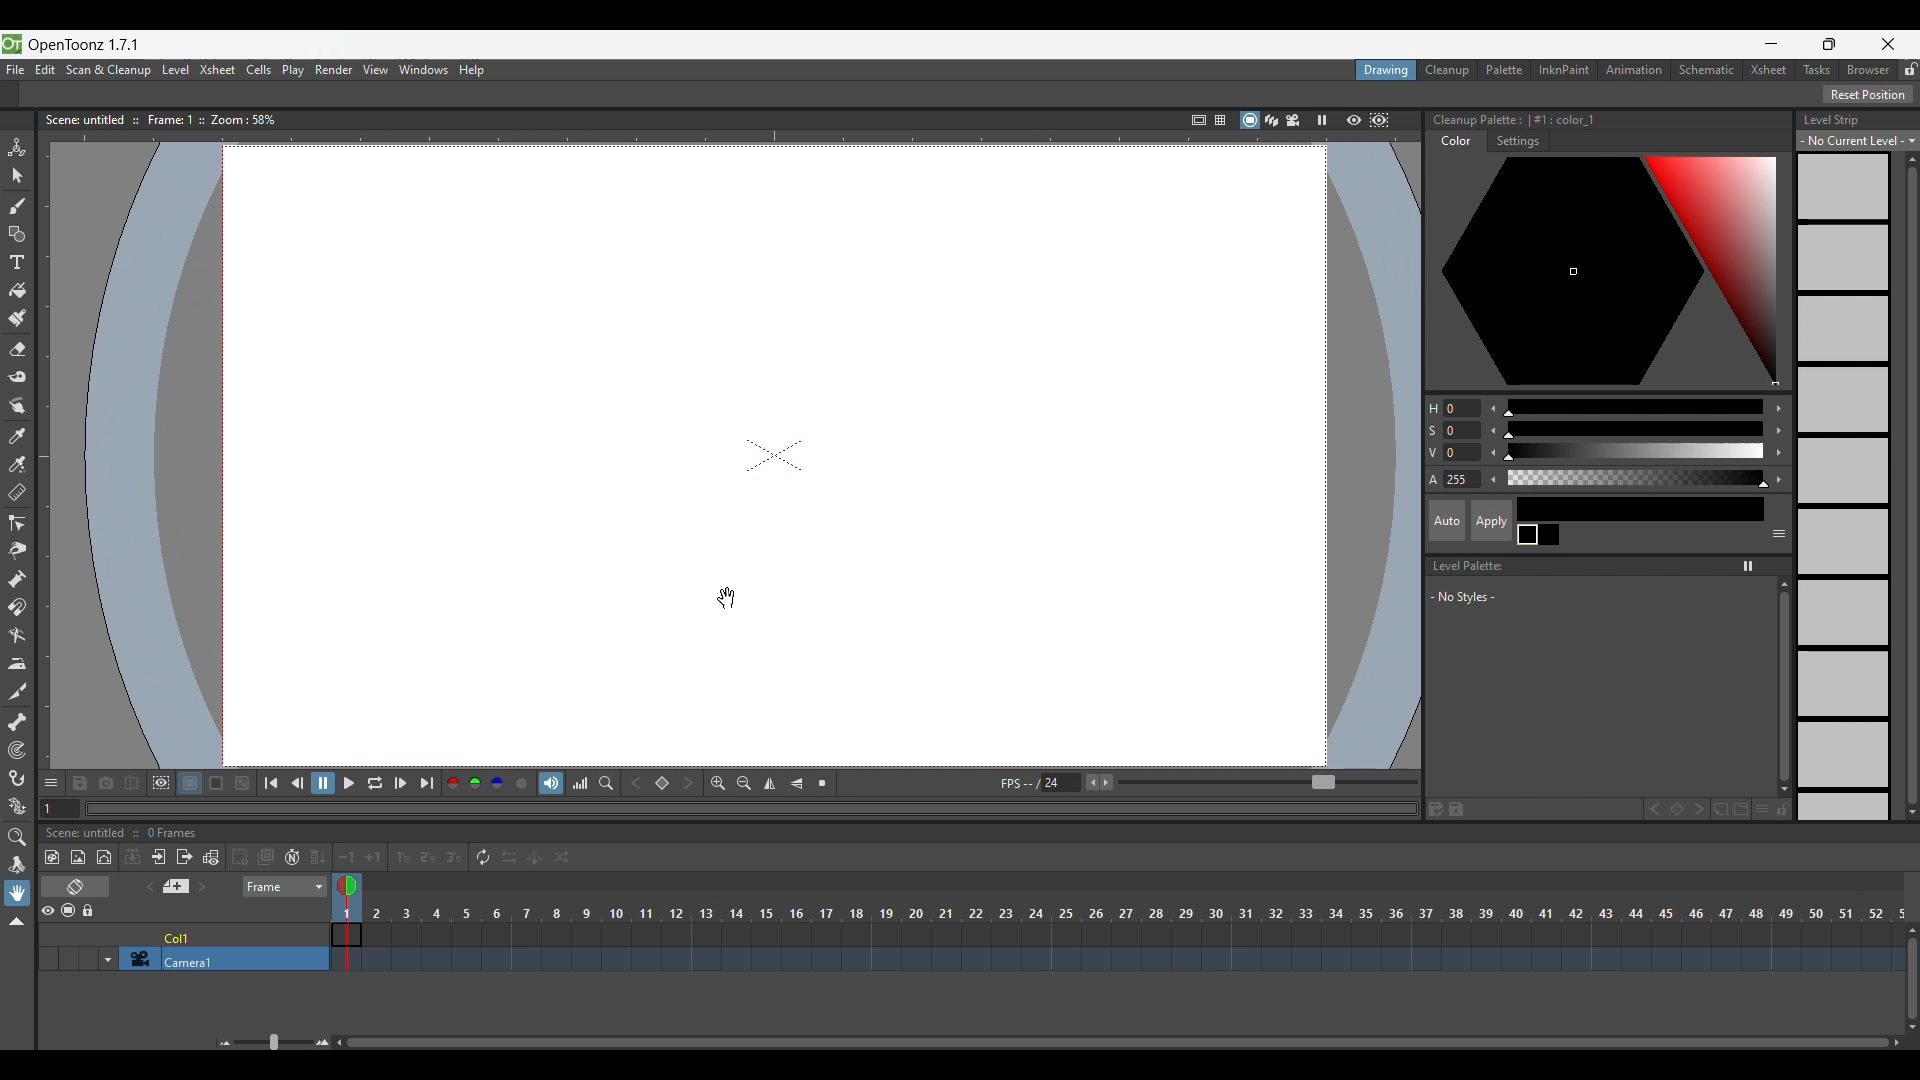 The height and width of the screenshot is (1080, 1920). Describe the element at coordinates (17, 523) in the screenshot. I see `Control point editor tool` at that location.